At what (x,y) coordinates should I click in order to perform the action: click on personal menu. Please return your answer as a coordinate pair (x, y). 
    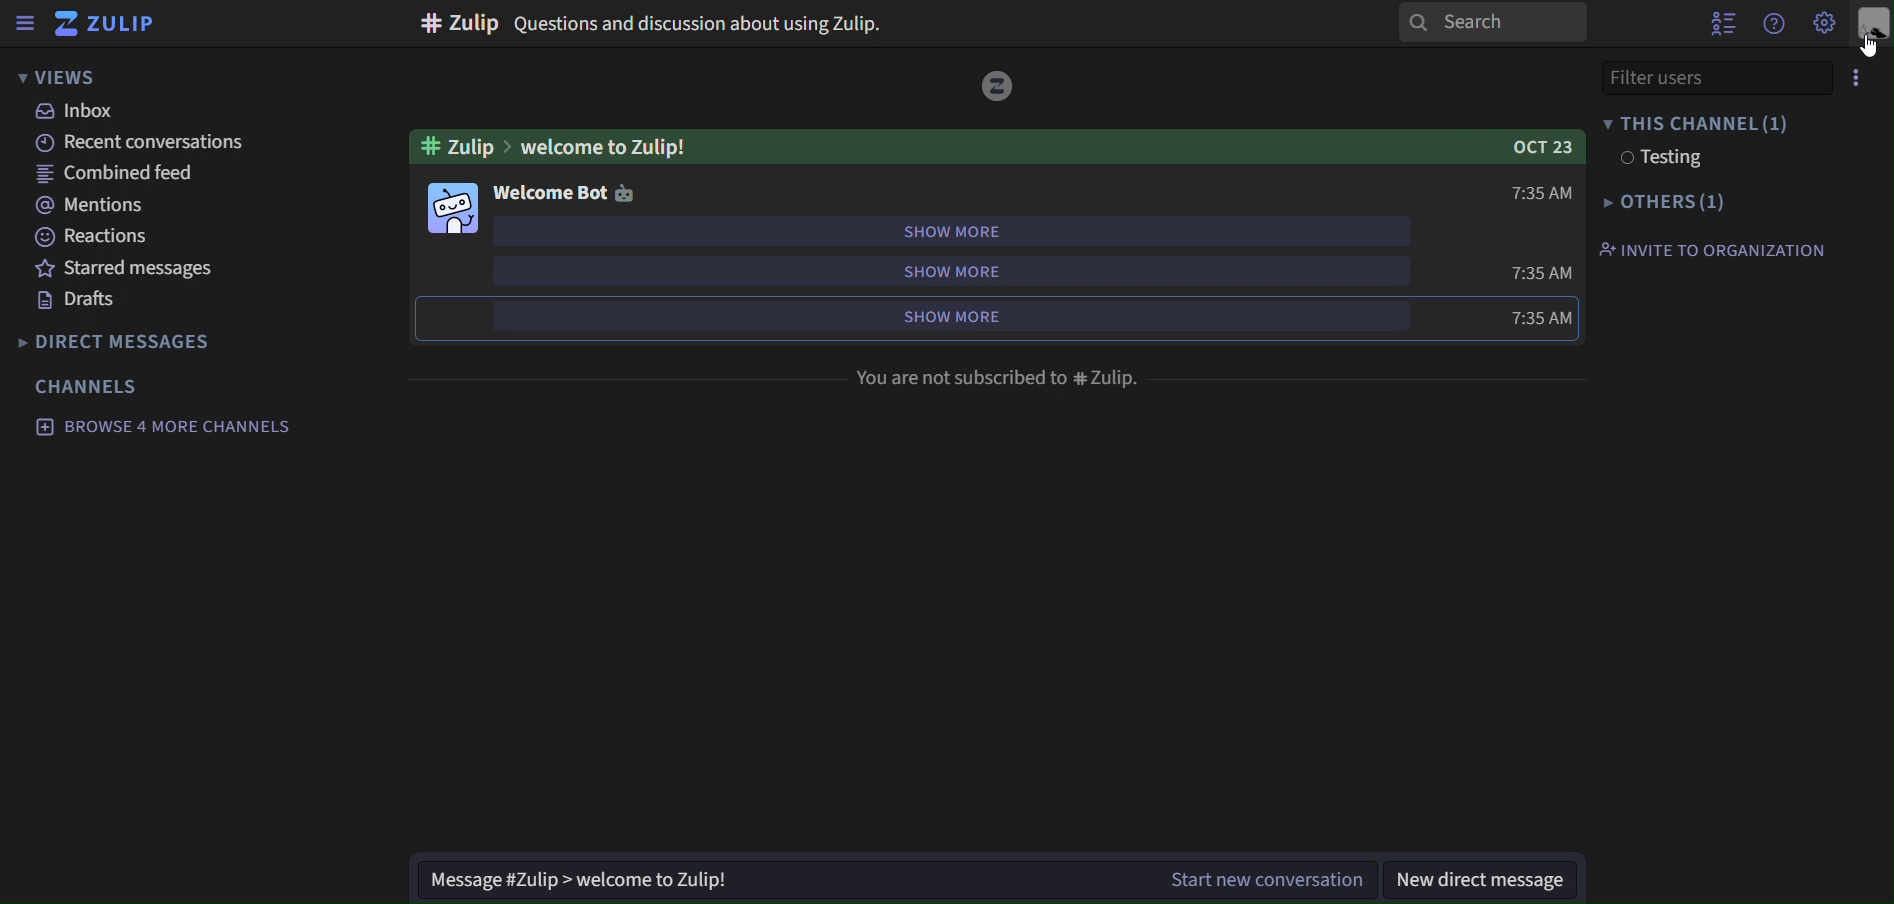
    Looking at the image, I should click on (1874, 24).